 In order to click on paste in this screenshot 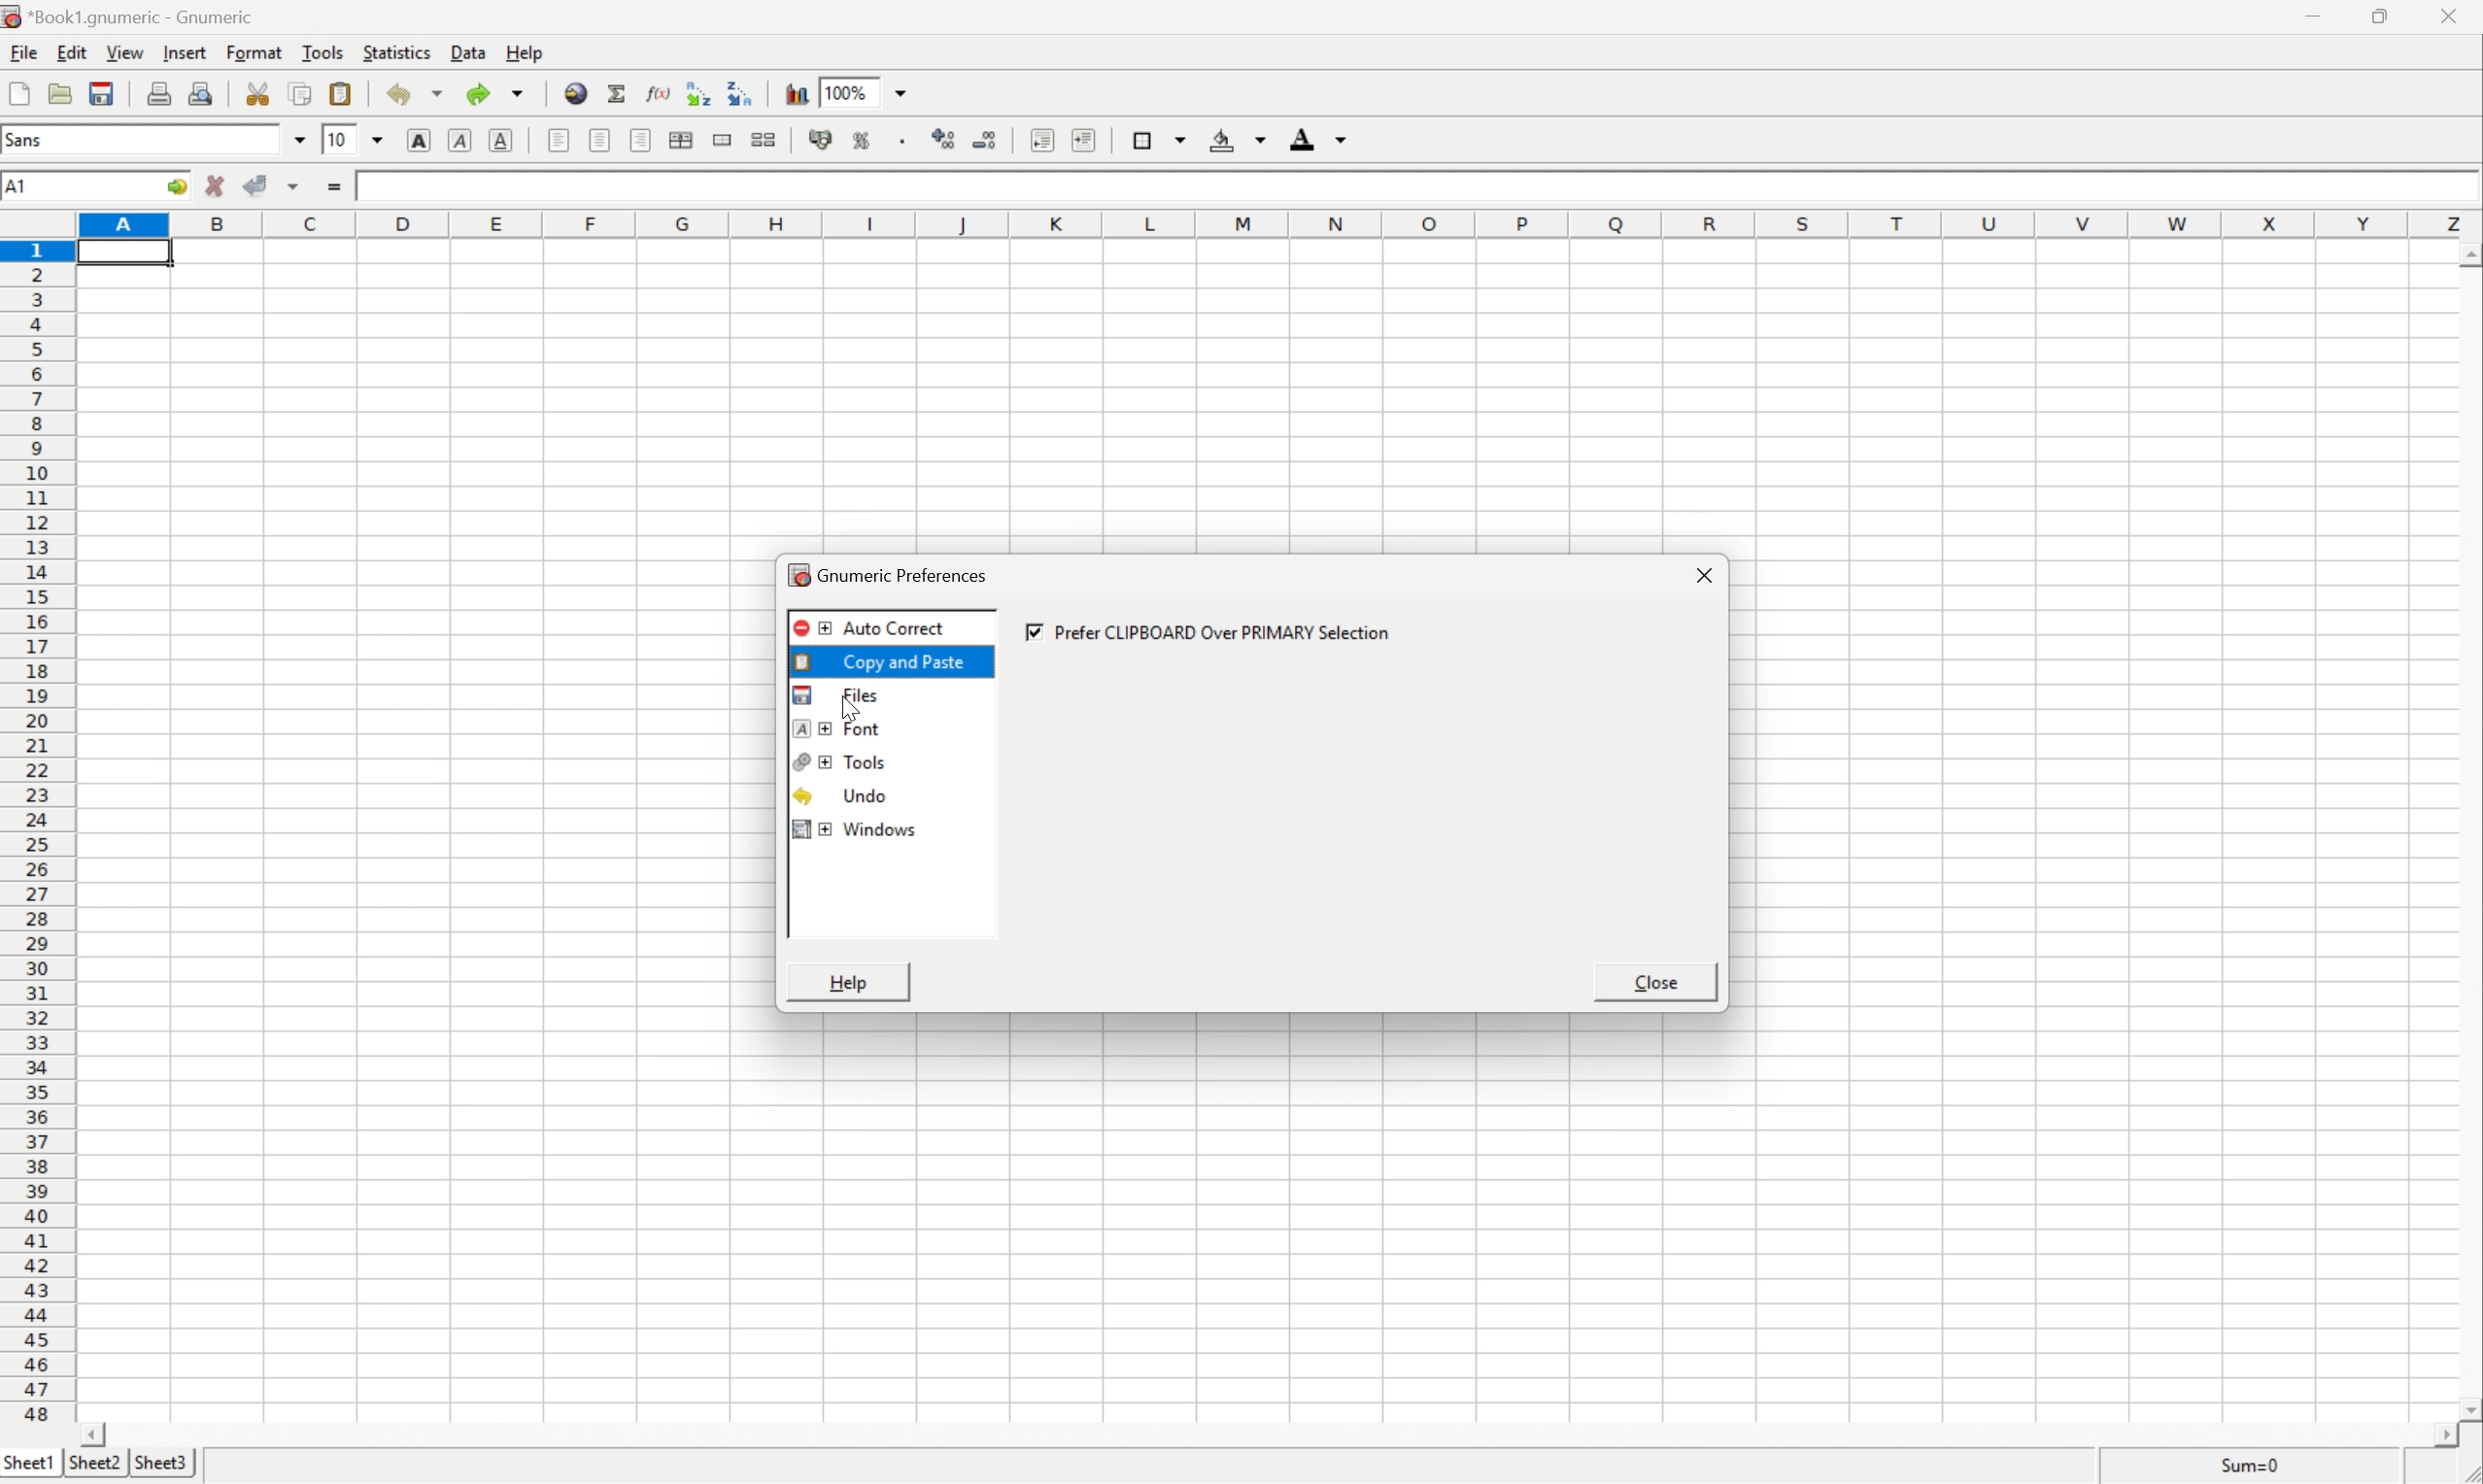, I will do `click(340, 92)`.